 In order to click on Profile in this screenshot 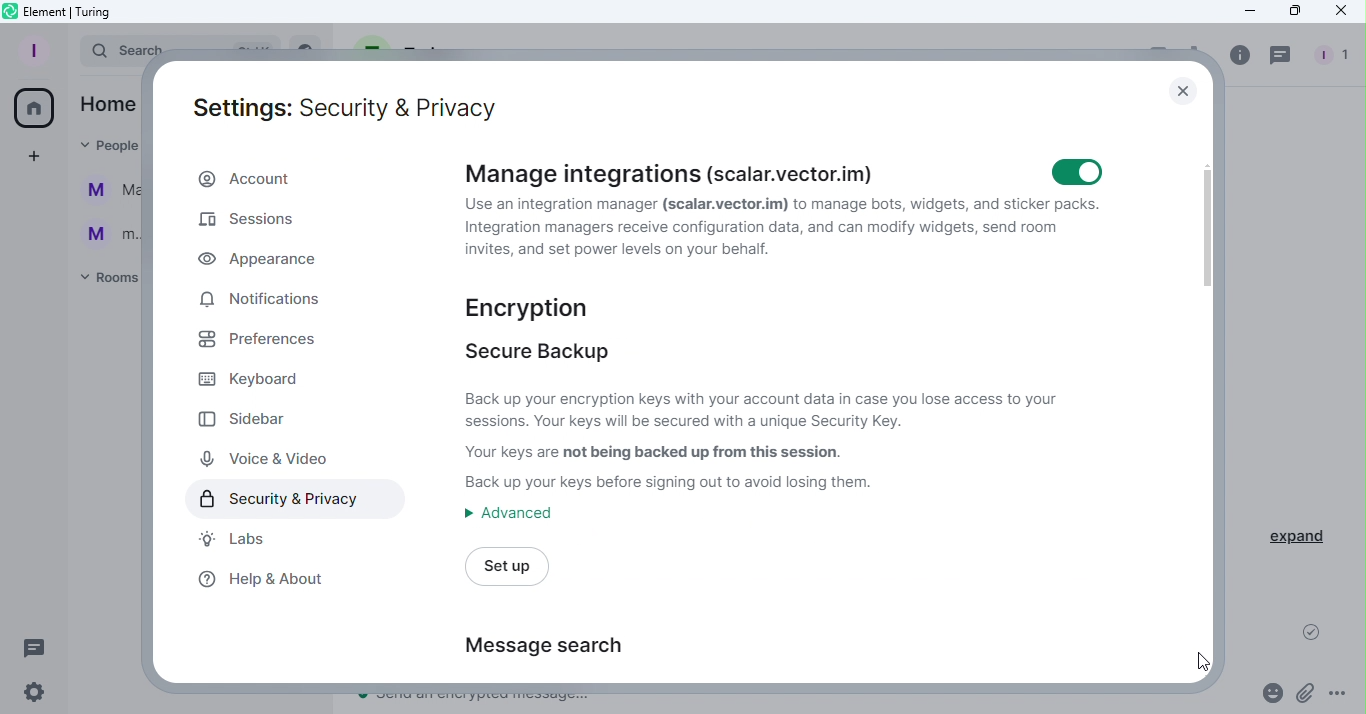, I will do `click(35, 50)`.